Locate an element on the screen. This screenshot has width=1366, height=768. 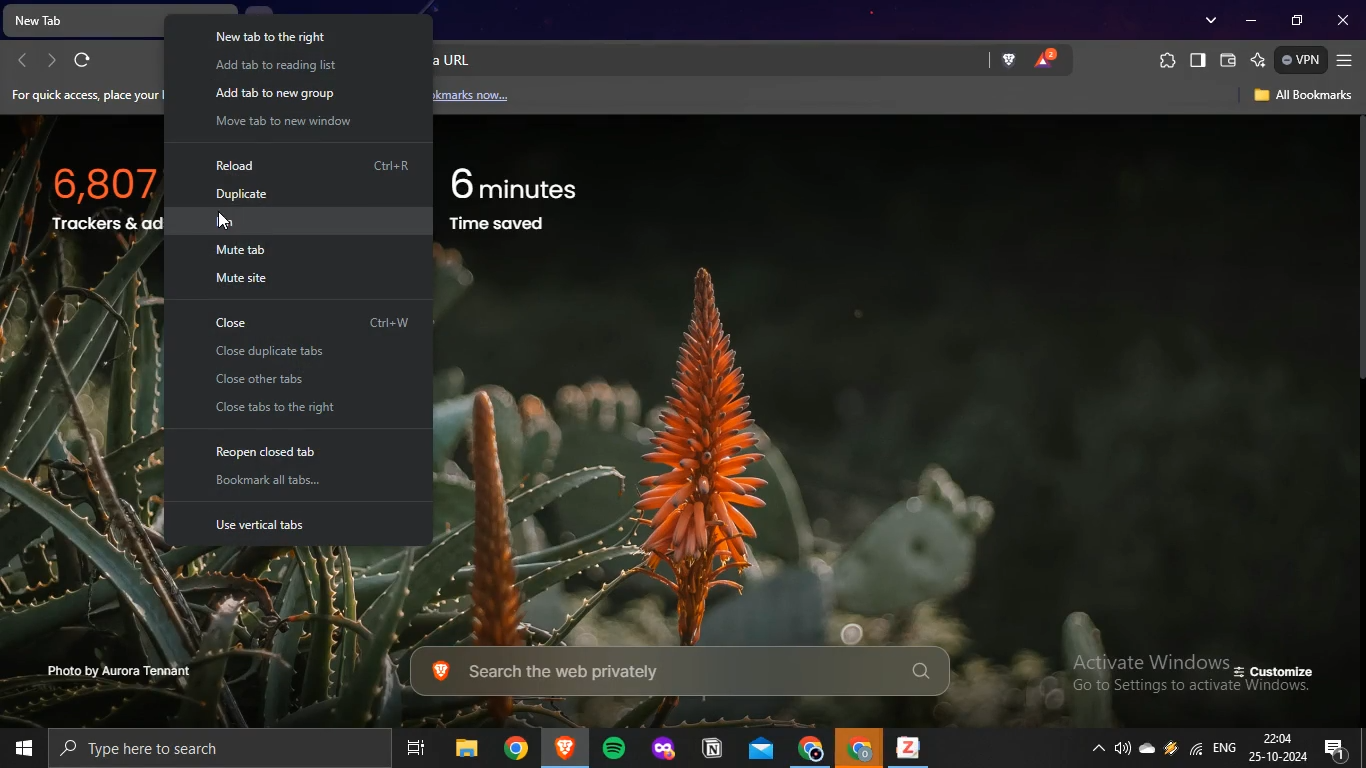
photo by aurora is located at coordinates (137, 671).